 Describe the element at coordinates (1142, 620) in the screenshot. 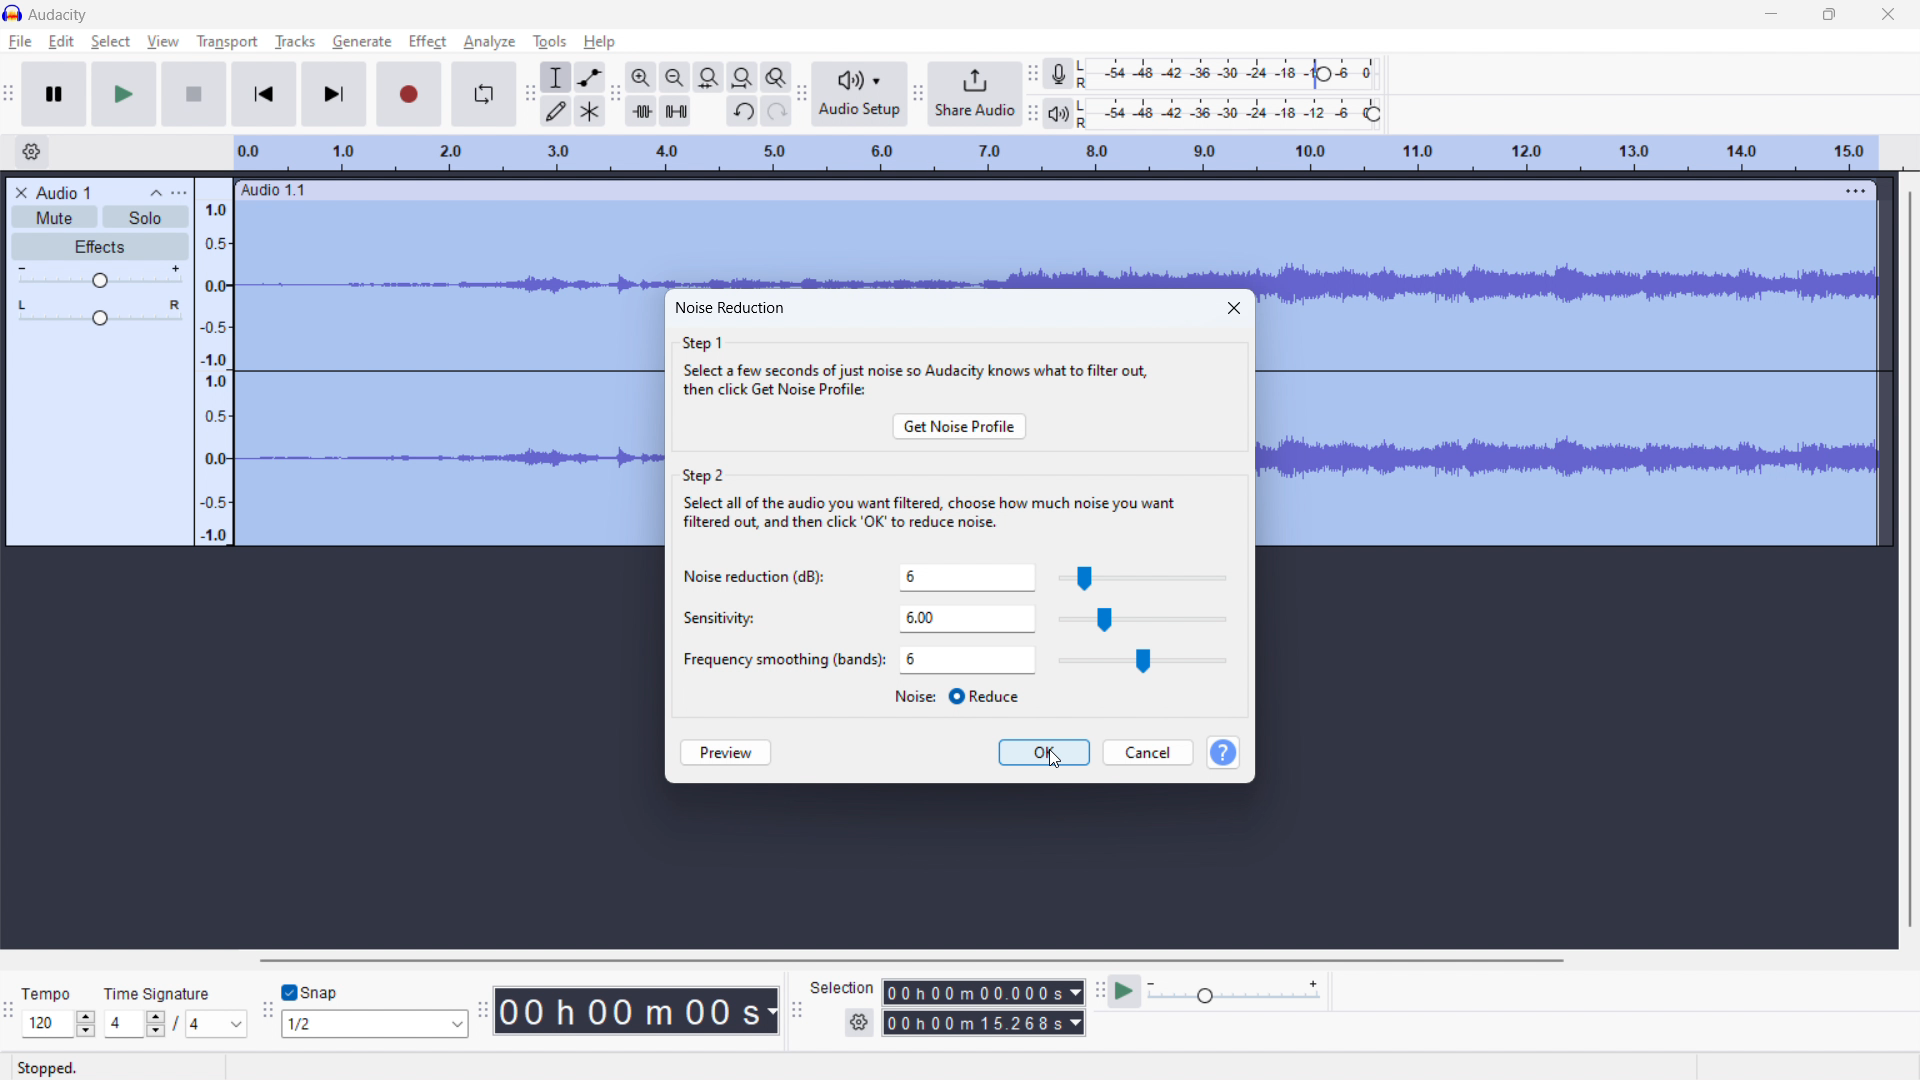

I see `slider for sensitivity` at that location.